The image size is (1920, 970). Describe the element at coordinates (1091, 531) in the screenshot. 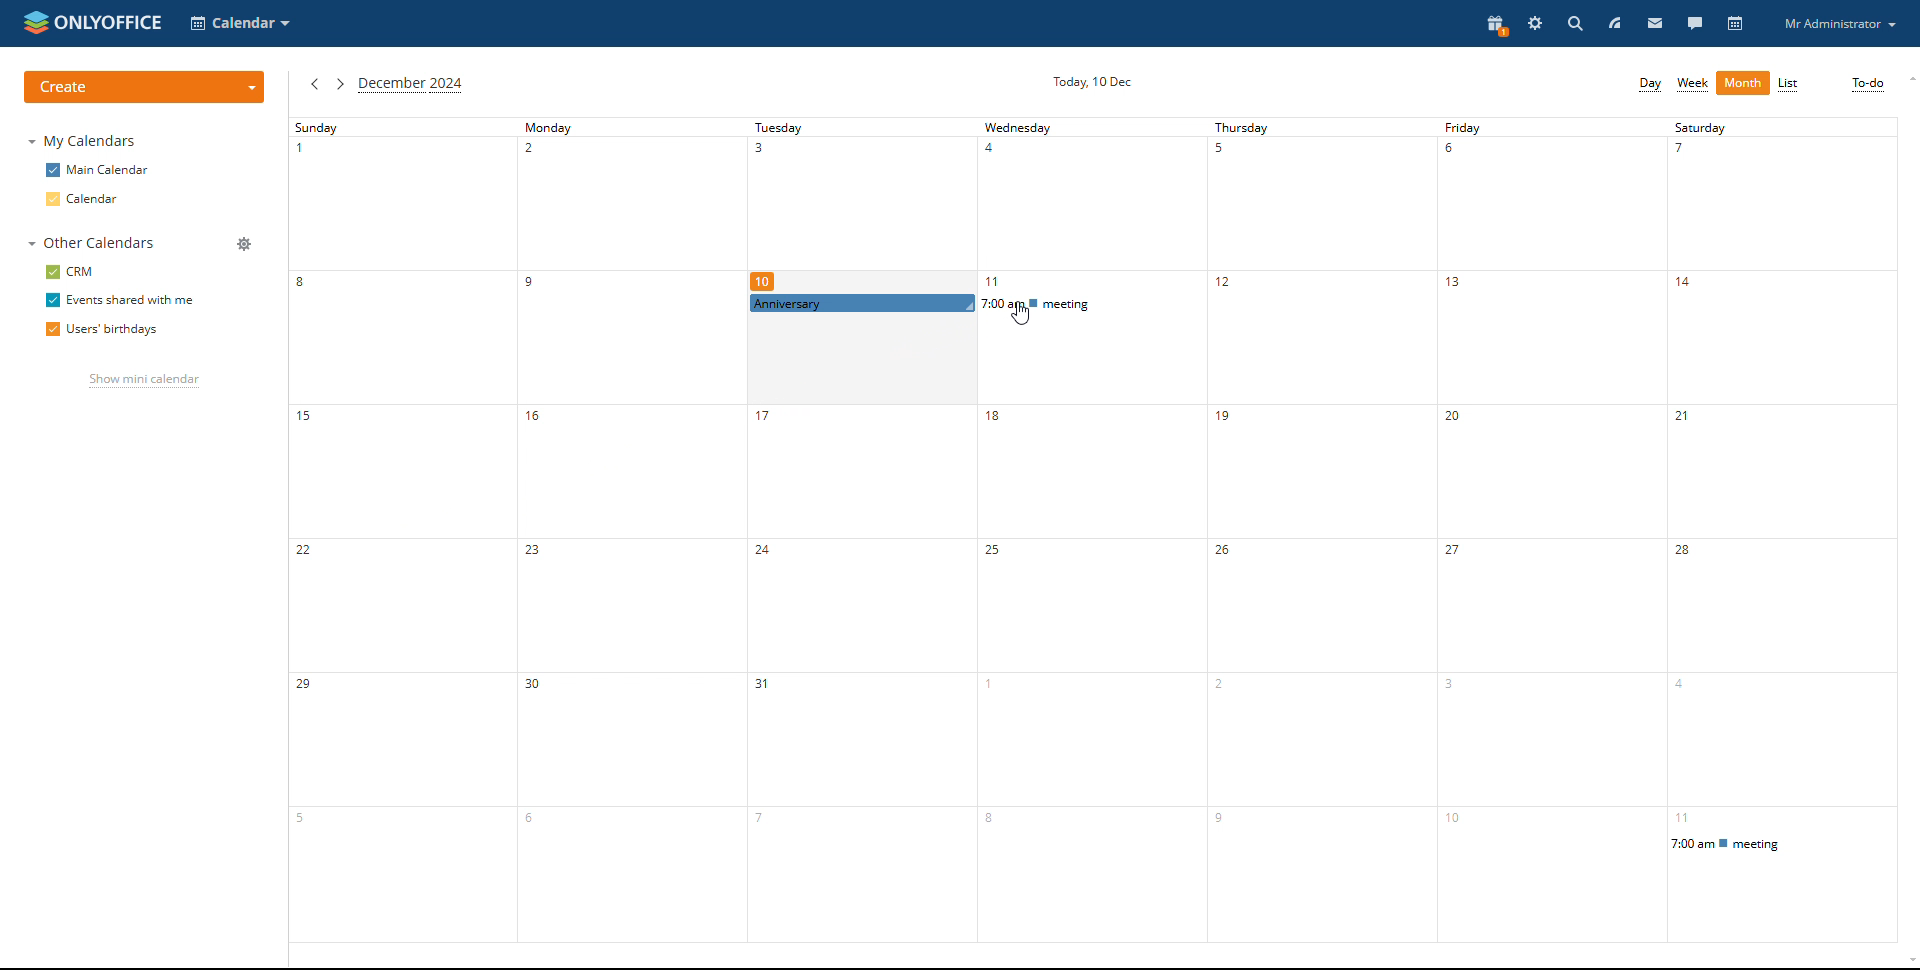

I see `wednesday` at that location.